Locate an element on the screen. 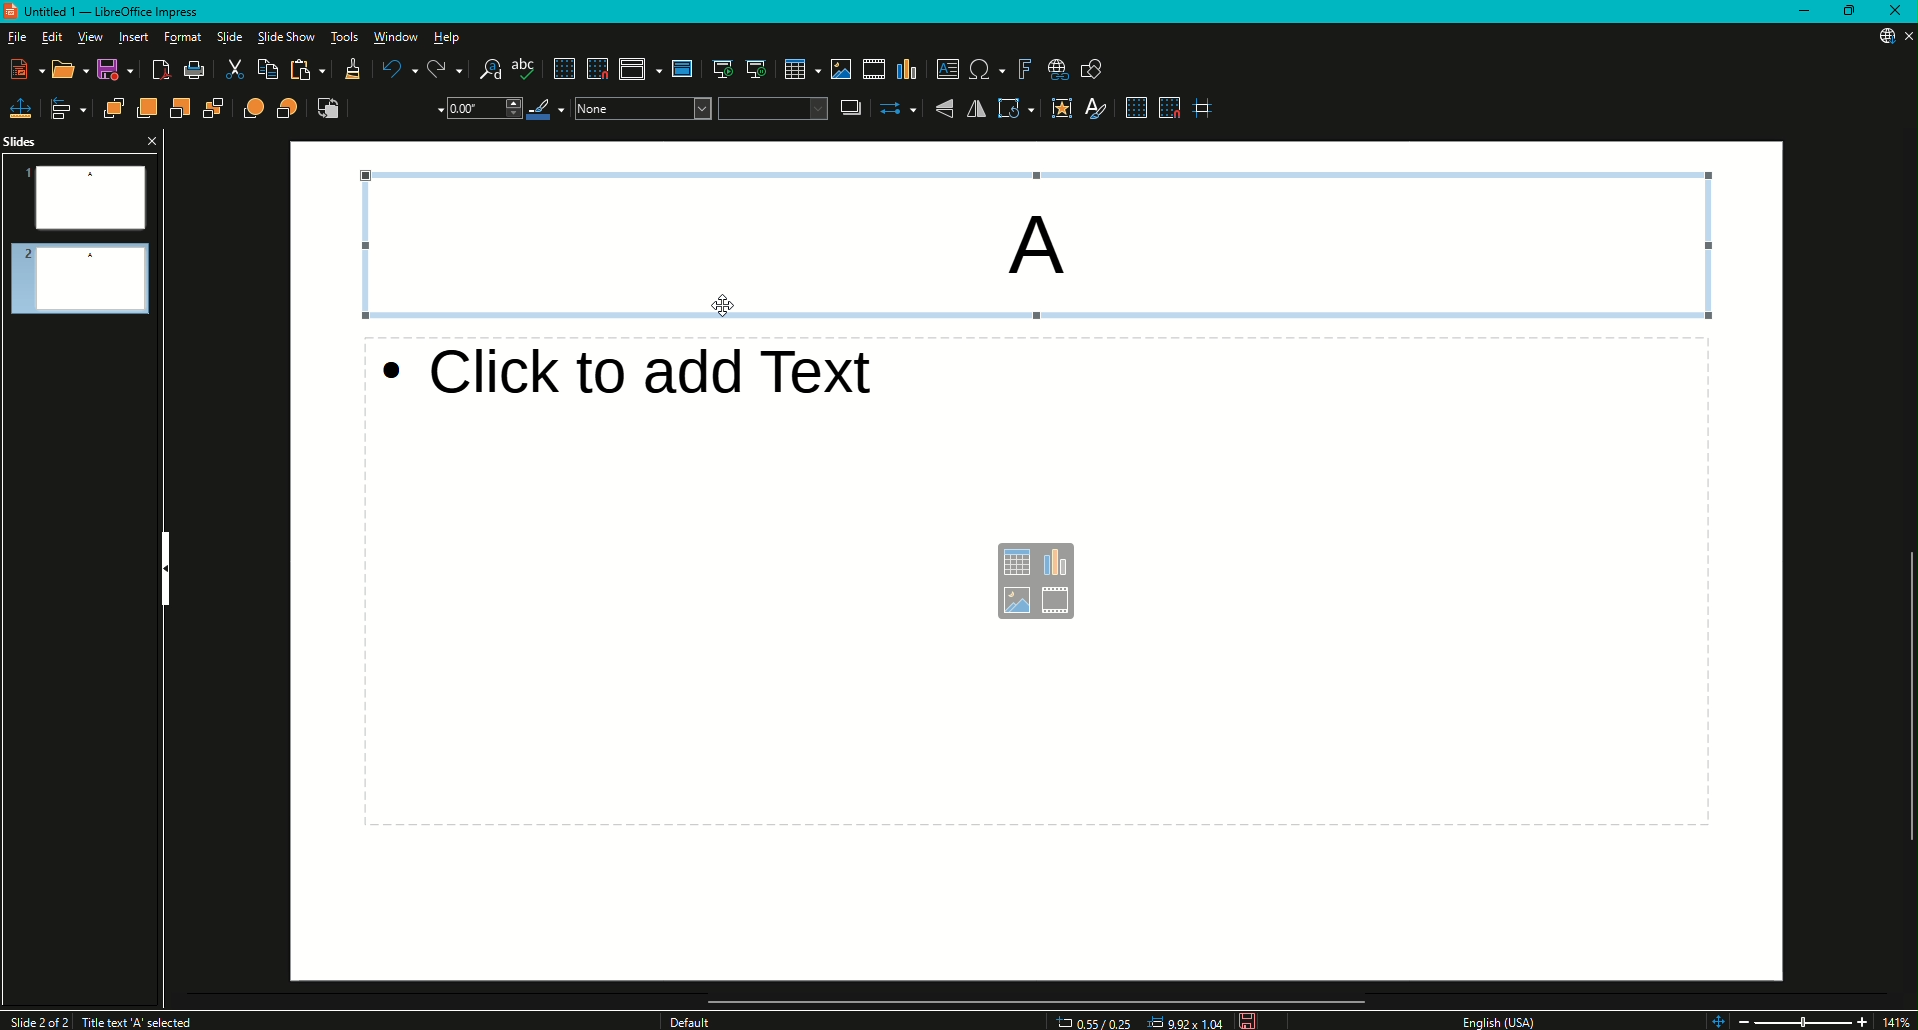 Image resolution: width=1918 pixels, height=1030 pixels. Zoom controls is located at coordinates (1714, 1017).